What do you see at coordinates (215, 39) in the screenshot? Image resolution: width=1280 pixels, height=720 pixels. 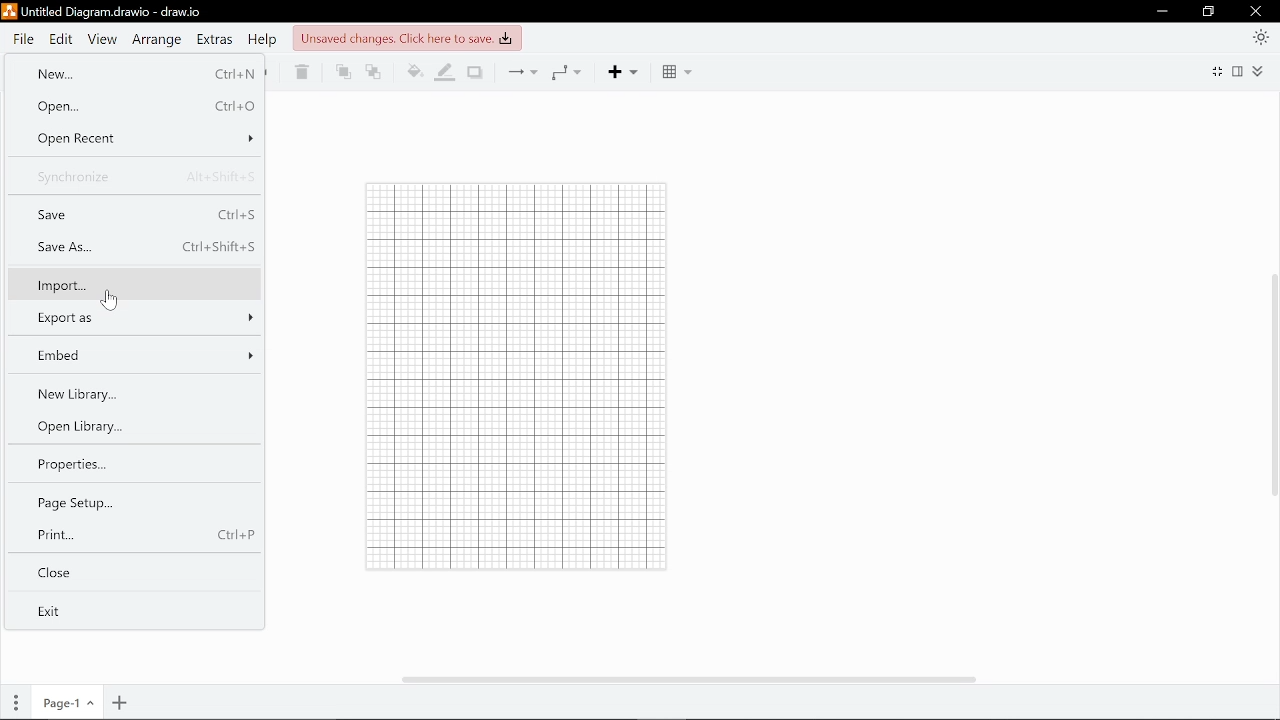 I see `extras` at bounding box center [215, 39].